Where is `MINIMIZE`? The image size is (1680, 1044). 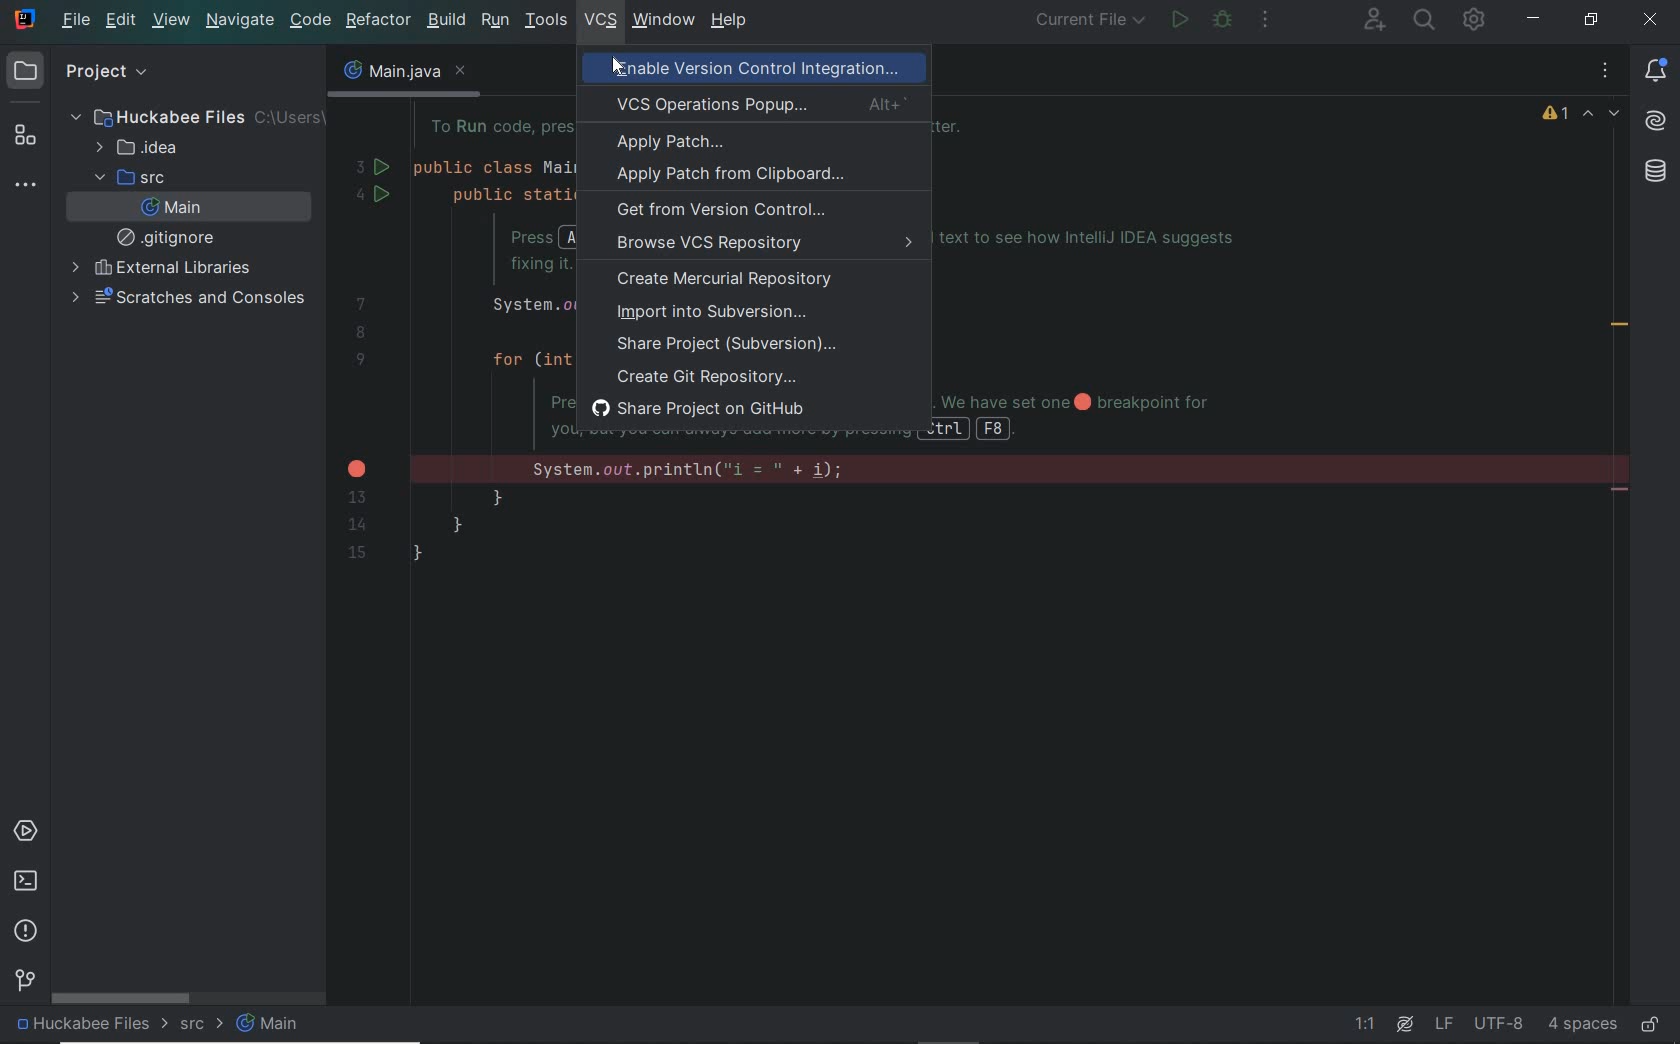
MINIMIZE is located at coordinates (1534, 22).